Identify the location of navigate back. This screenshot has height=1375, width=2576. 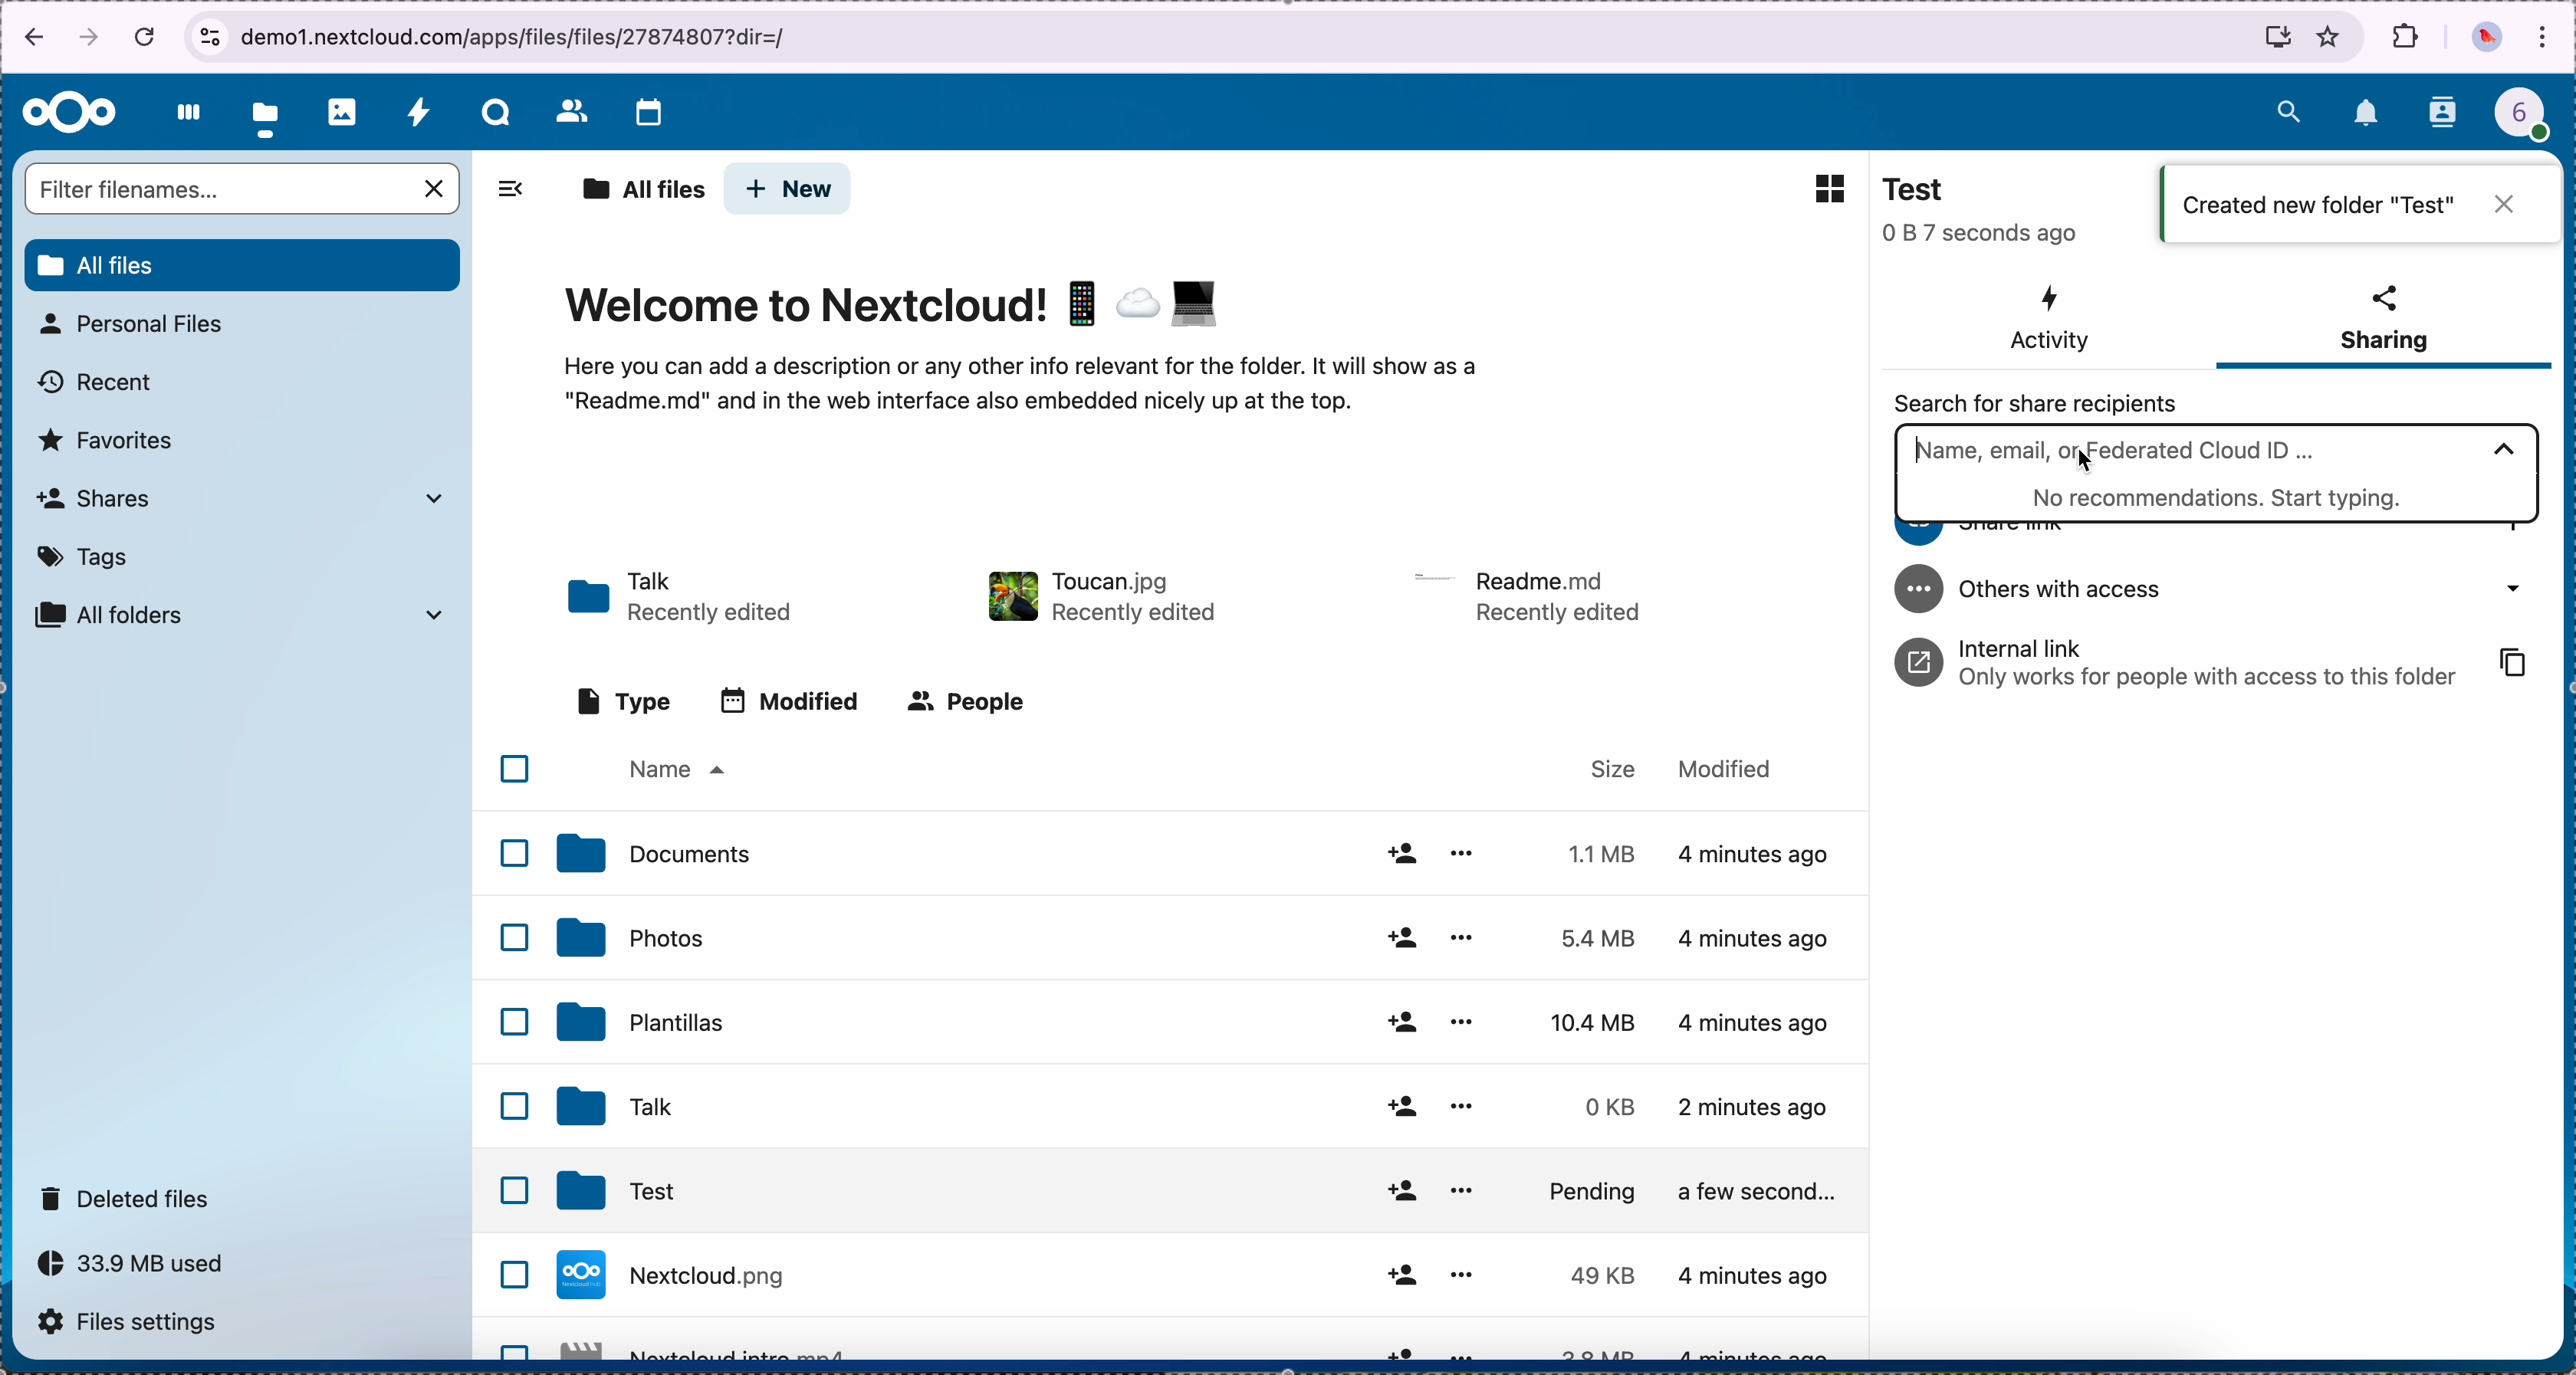
(27, 41).